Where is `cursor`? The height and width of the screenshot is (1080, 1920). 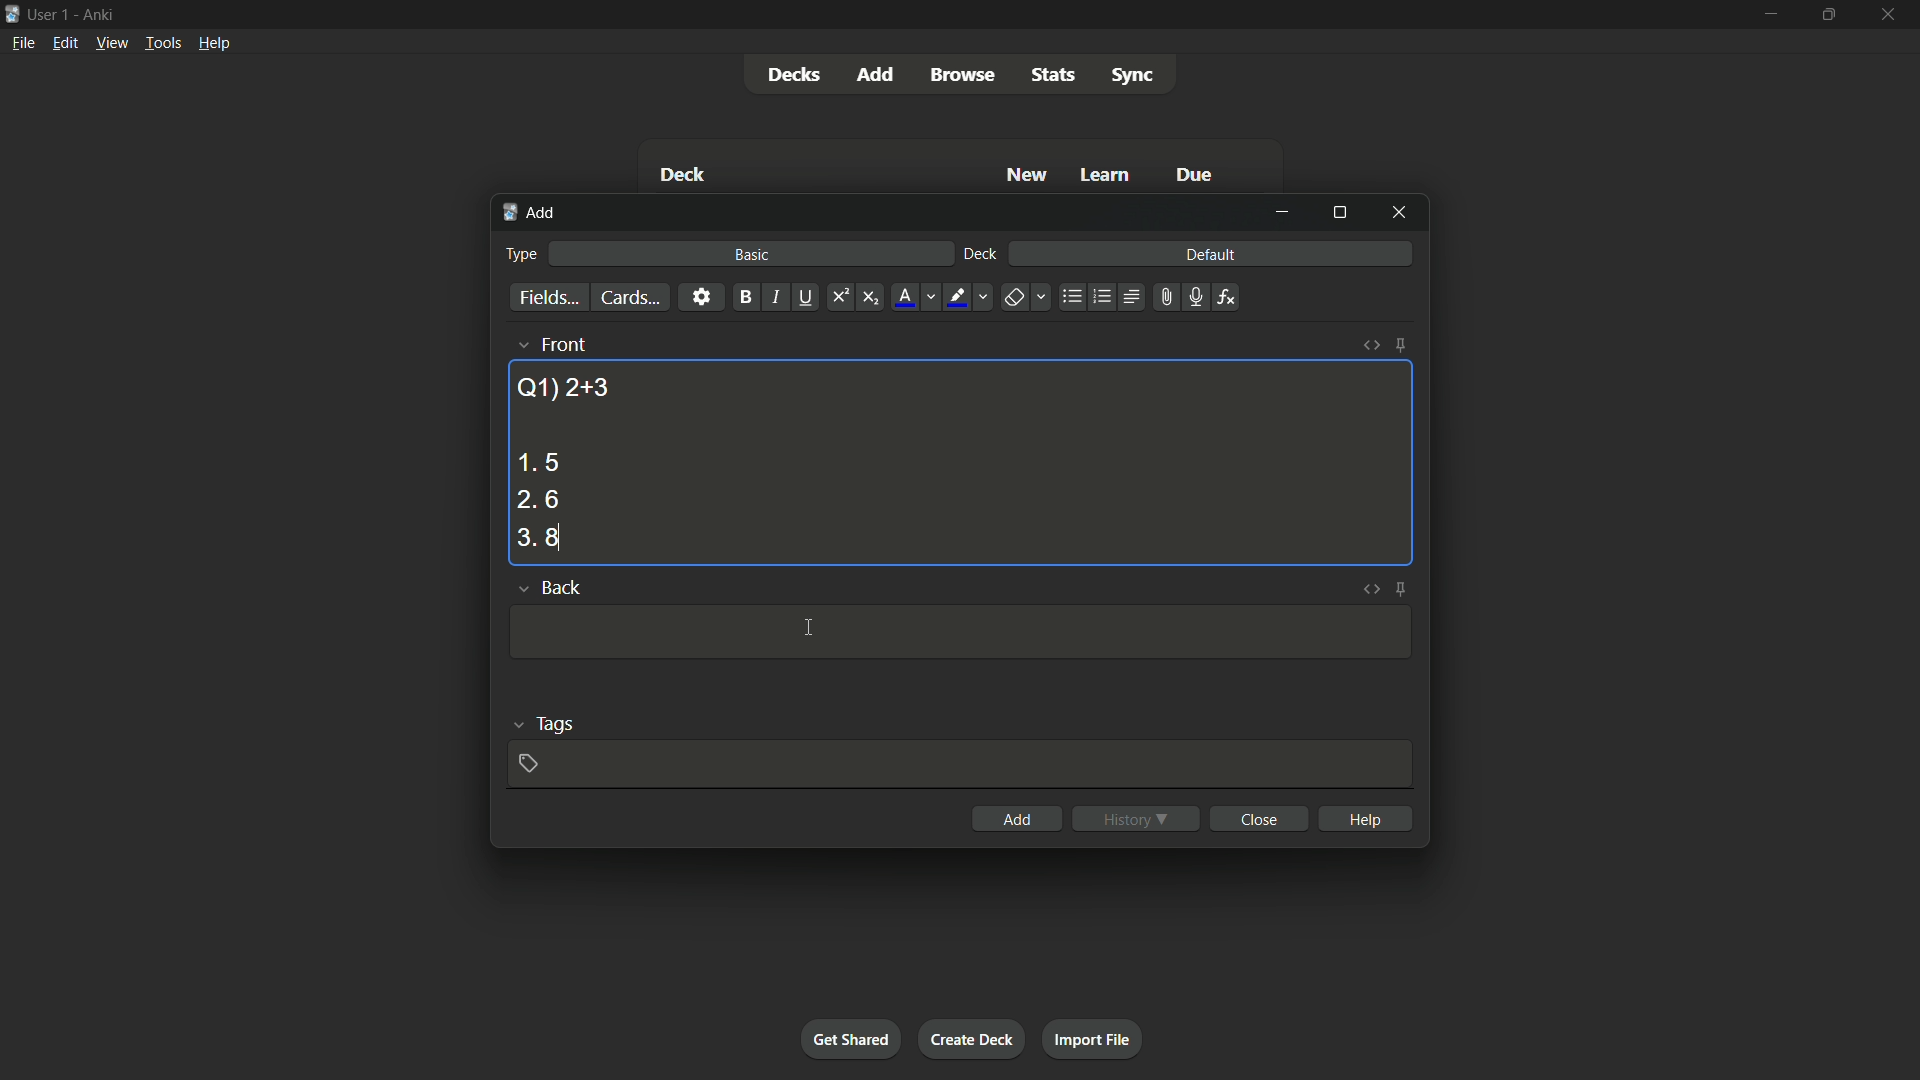
cursor is located at coordinates (812, 626).